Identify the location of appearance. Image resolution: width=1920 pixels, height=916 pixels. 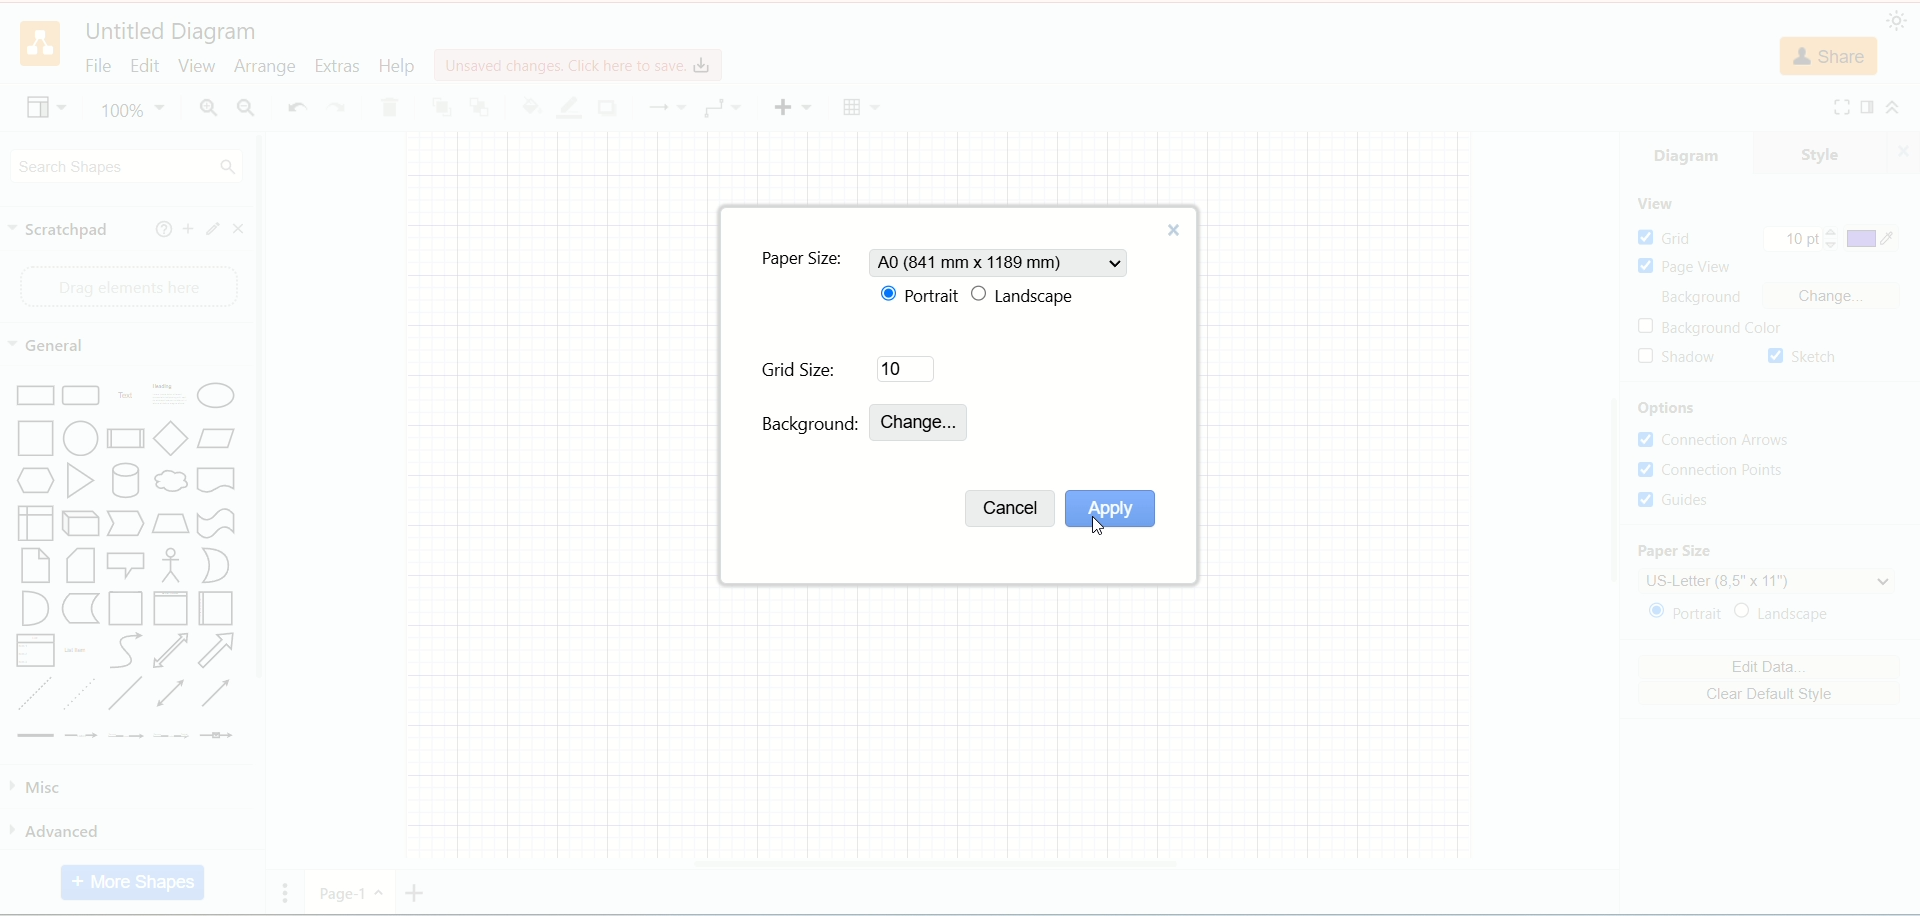
(1898, 21).